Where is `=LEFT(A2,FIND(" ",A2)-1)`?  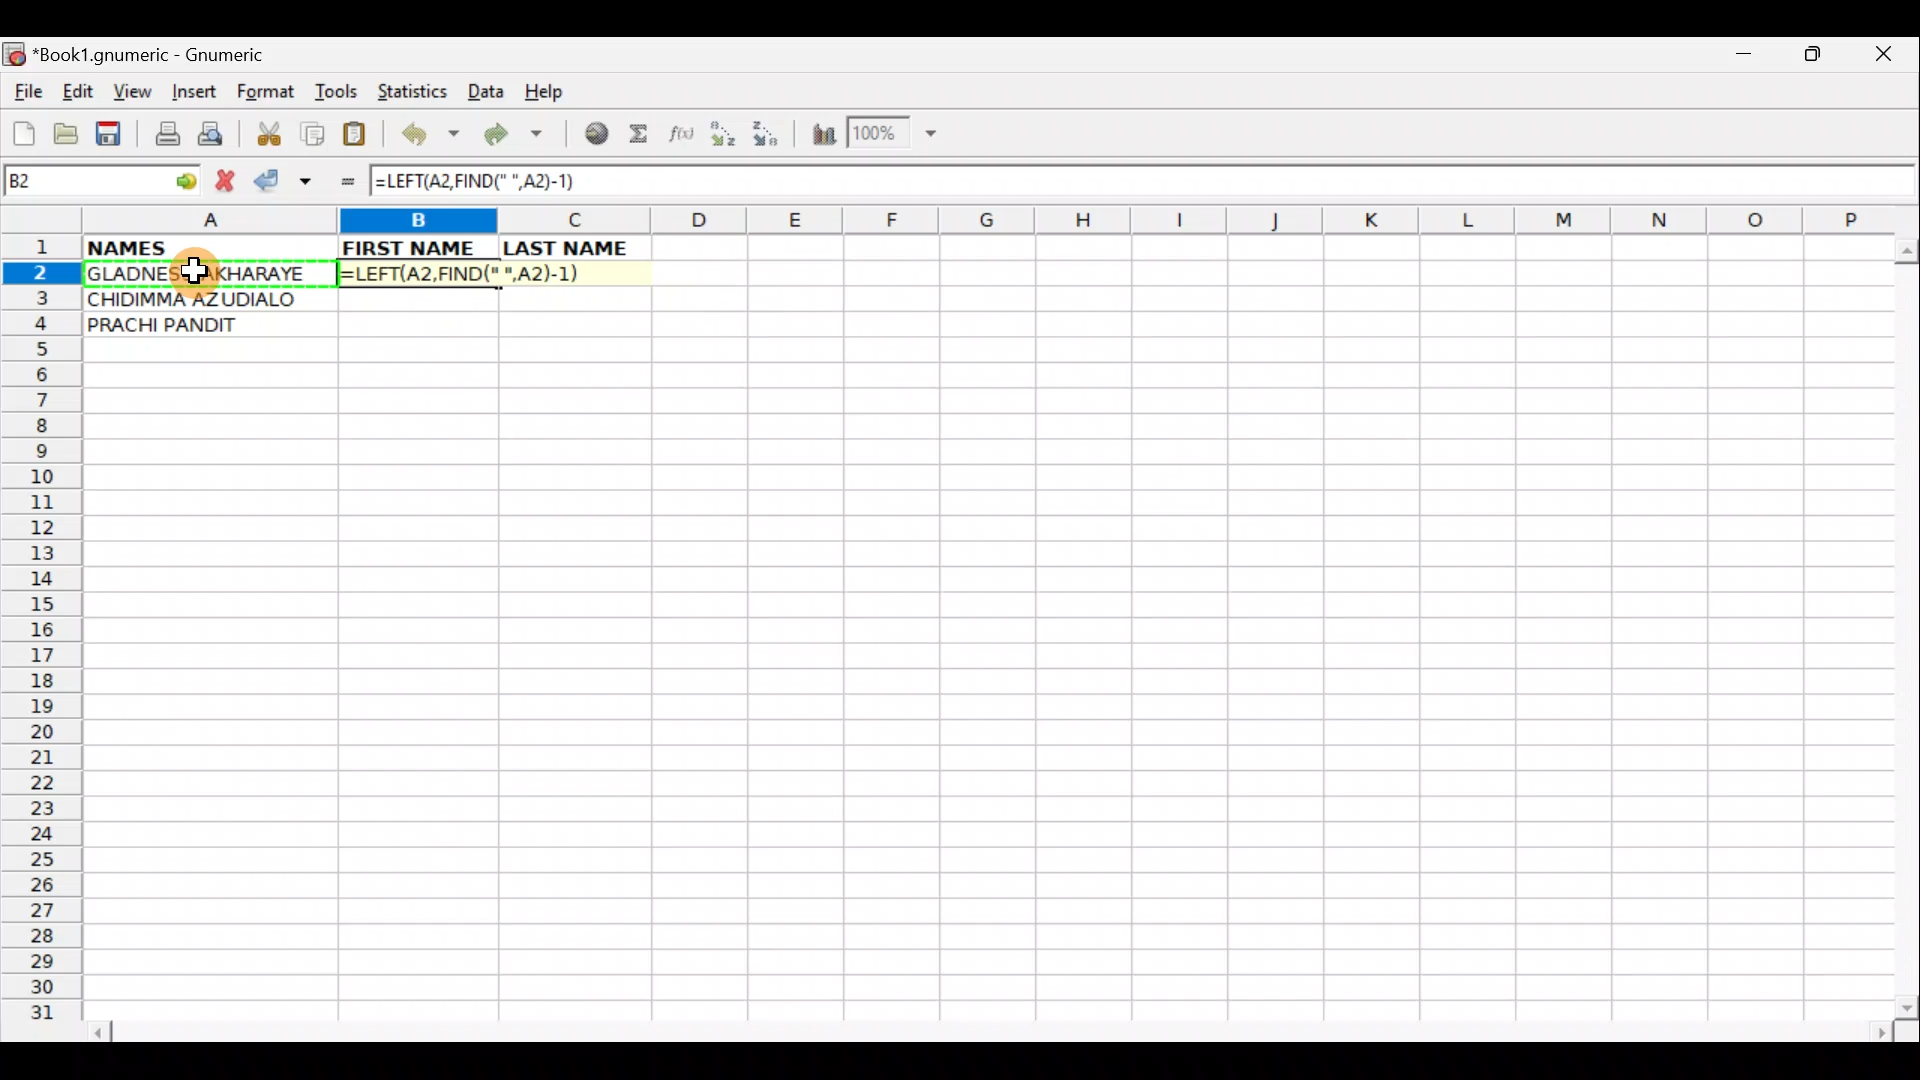 =LEFT(A2,FIND(" ",A2)-1) is located at coordinates (457, 276).